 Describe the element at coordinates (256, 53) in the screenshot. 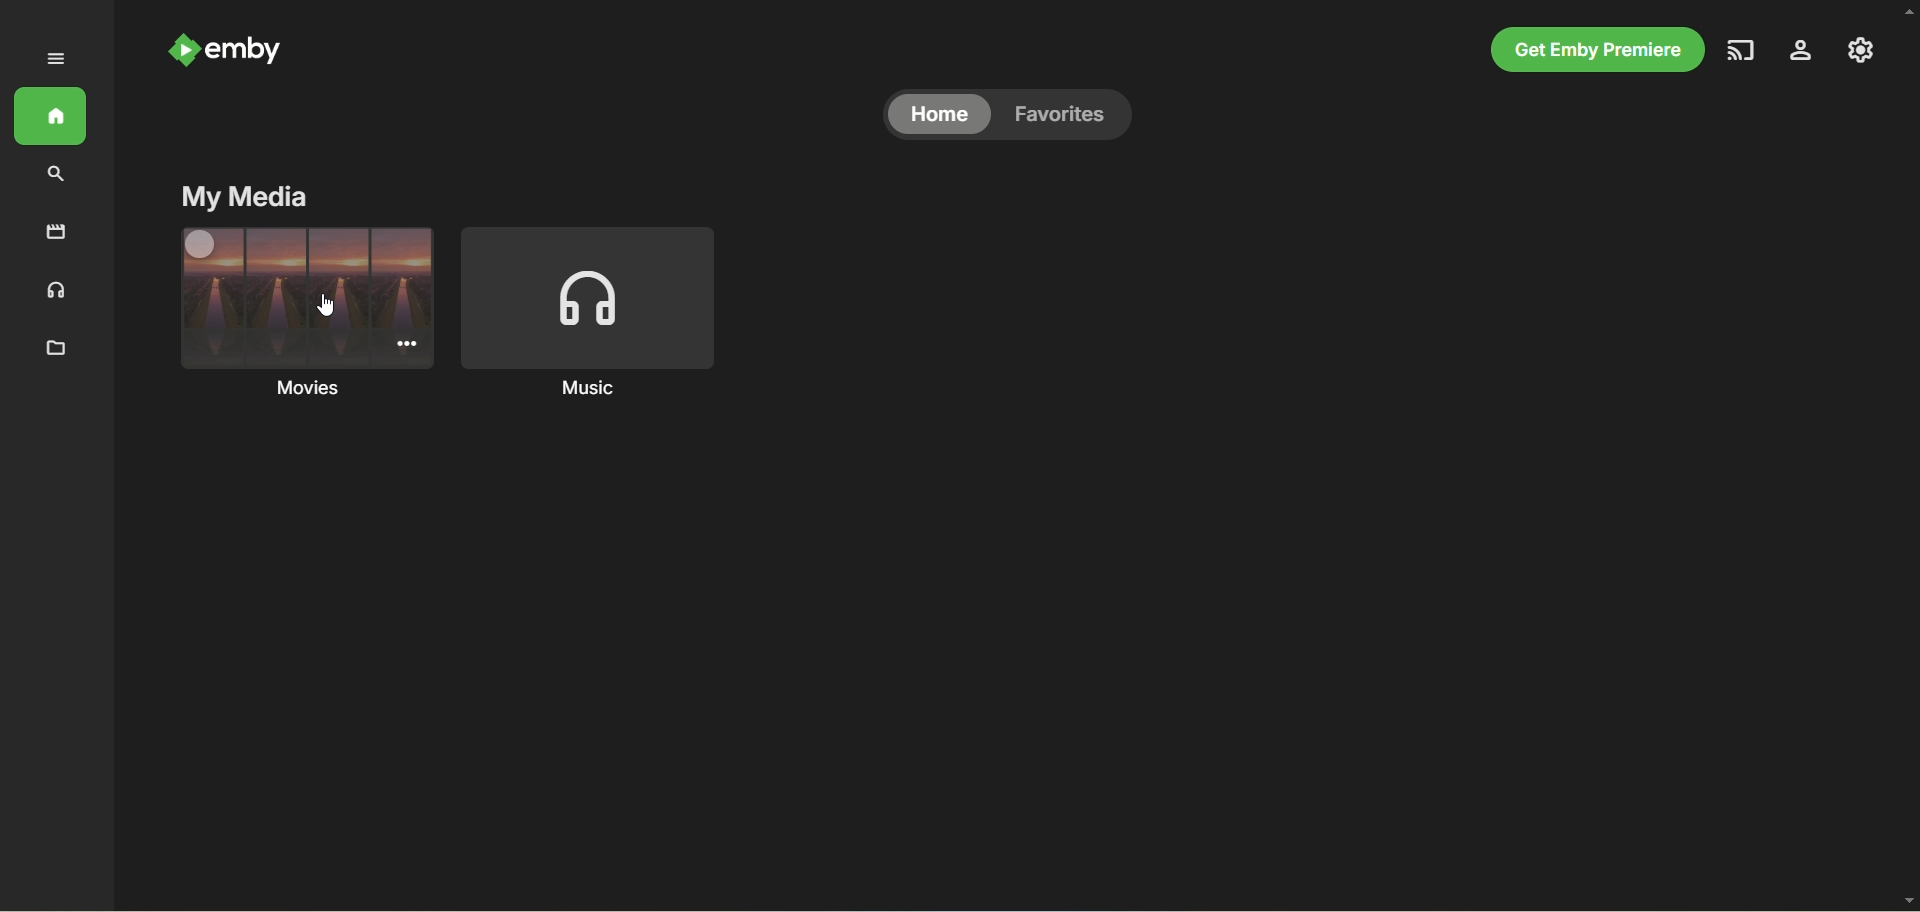

I see `emby` at that location.